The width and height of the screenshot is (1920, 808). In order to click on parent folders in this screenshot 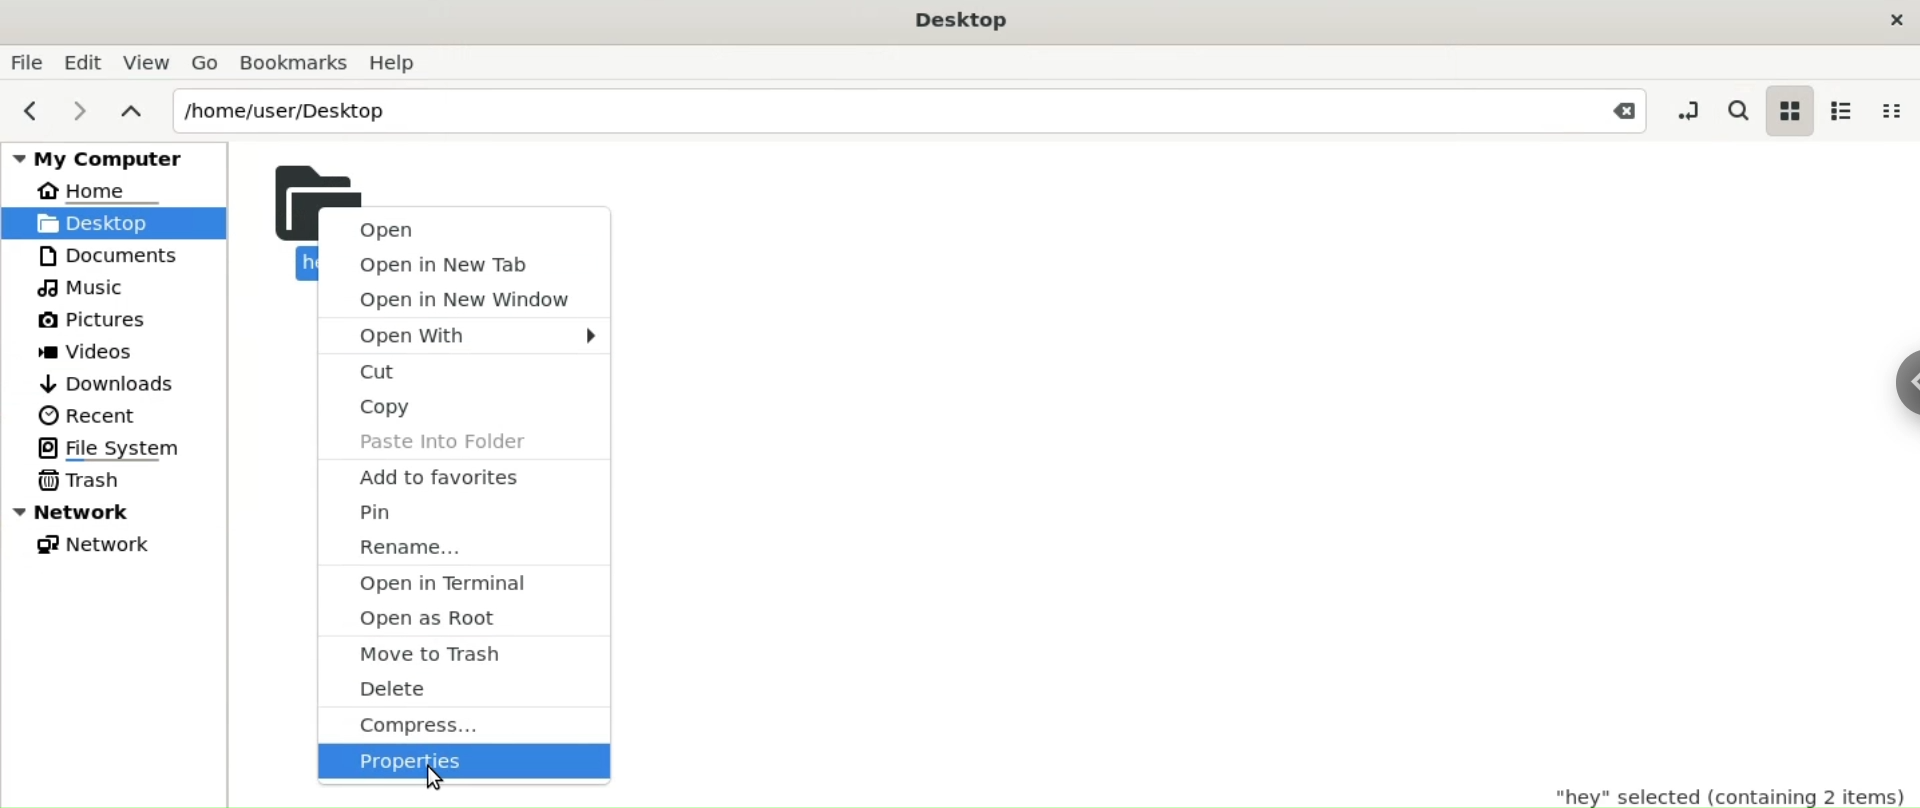, I will do `click(134, 110)`.